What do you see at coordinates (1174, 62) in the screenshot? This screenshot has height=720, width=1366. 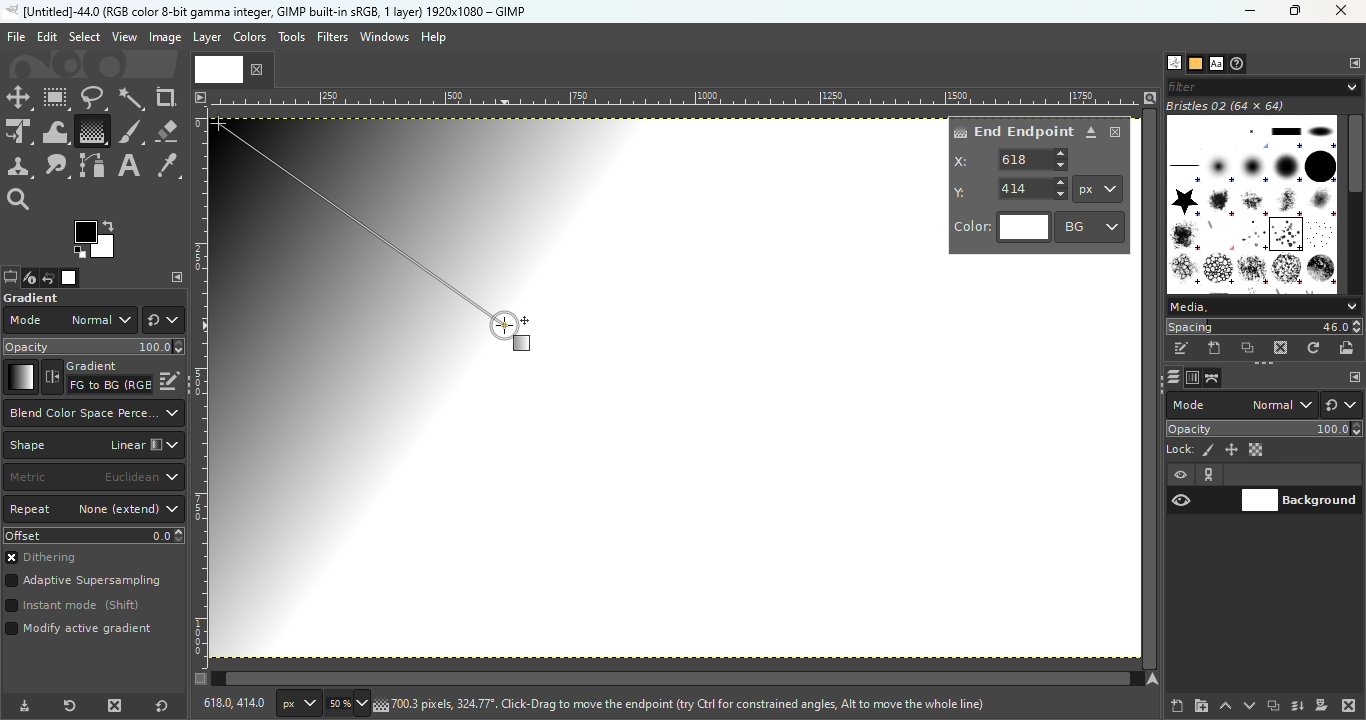 I see `Open the brushes dialog` at bounding box center [1174, 62].